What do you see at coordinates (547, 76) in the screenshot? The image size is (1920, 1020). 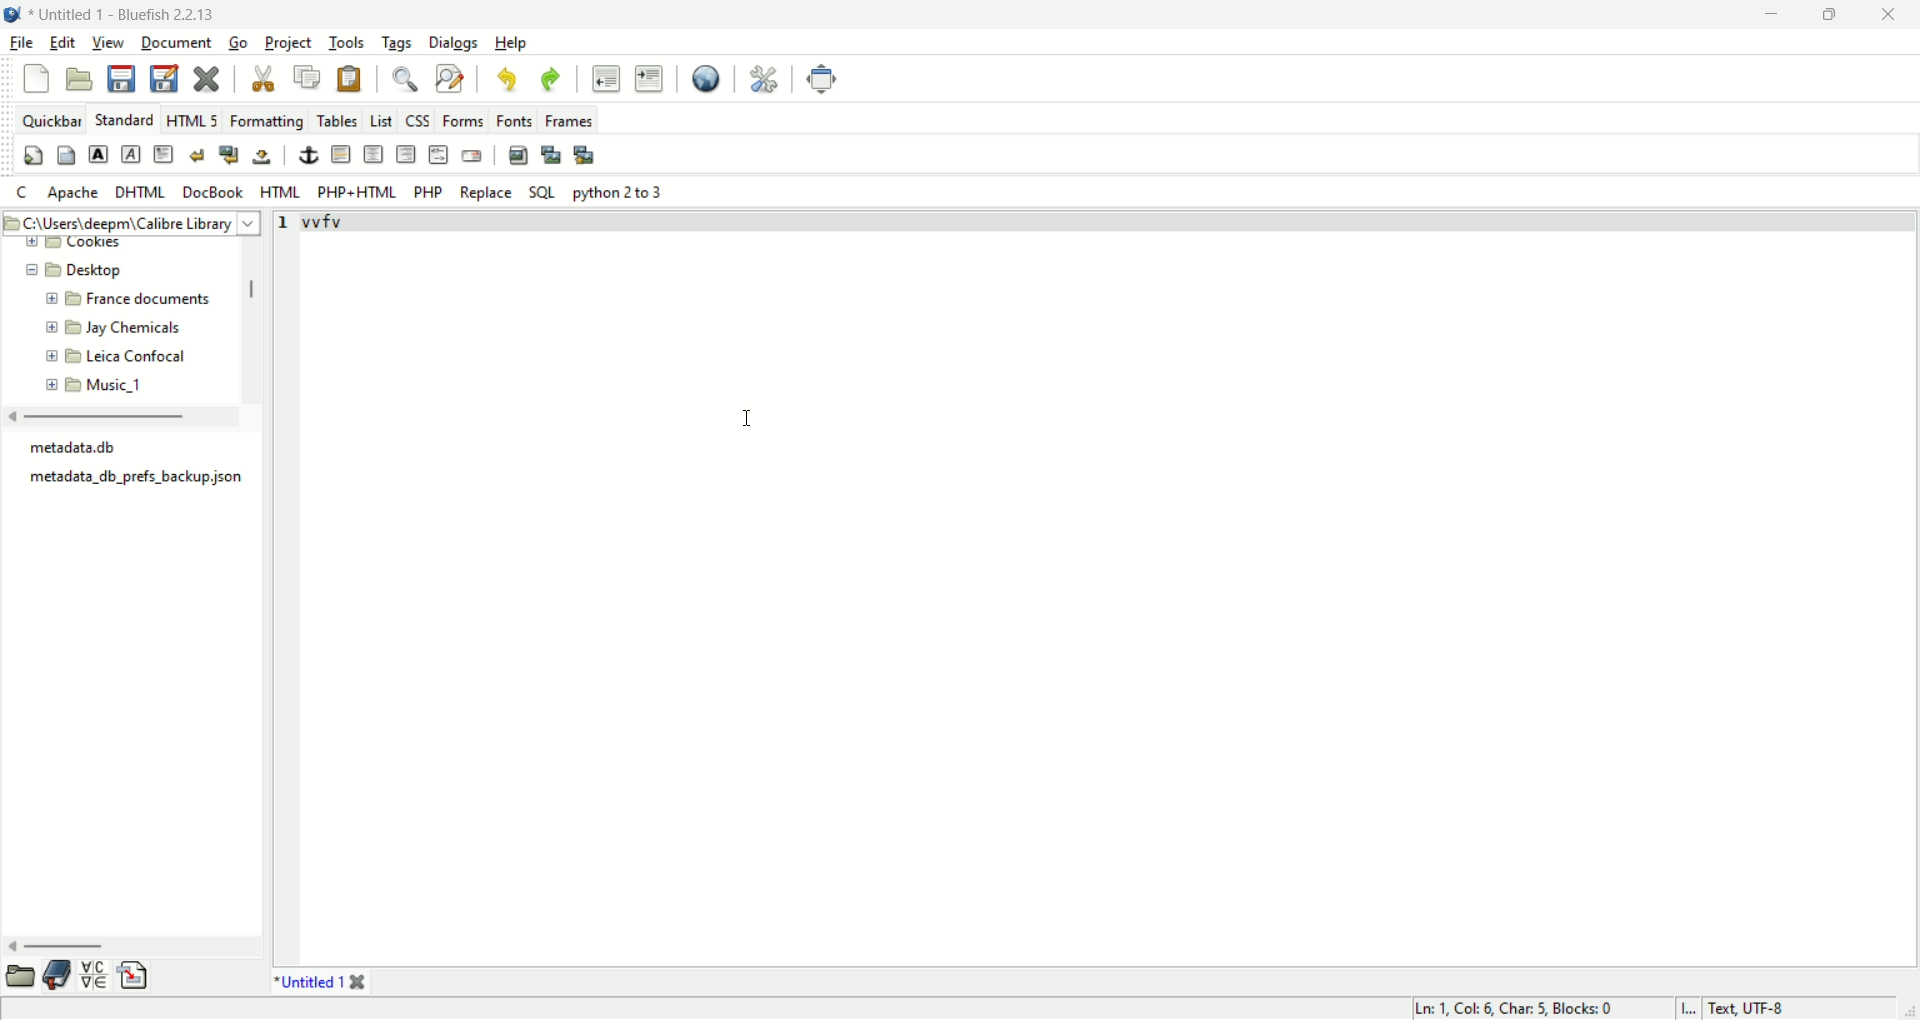 I see `redo` at bounding box center [547, 76].